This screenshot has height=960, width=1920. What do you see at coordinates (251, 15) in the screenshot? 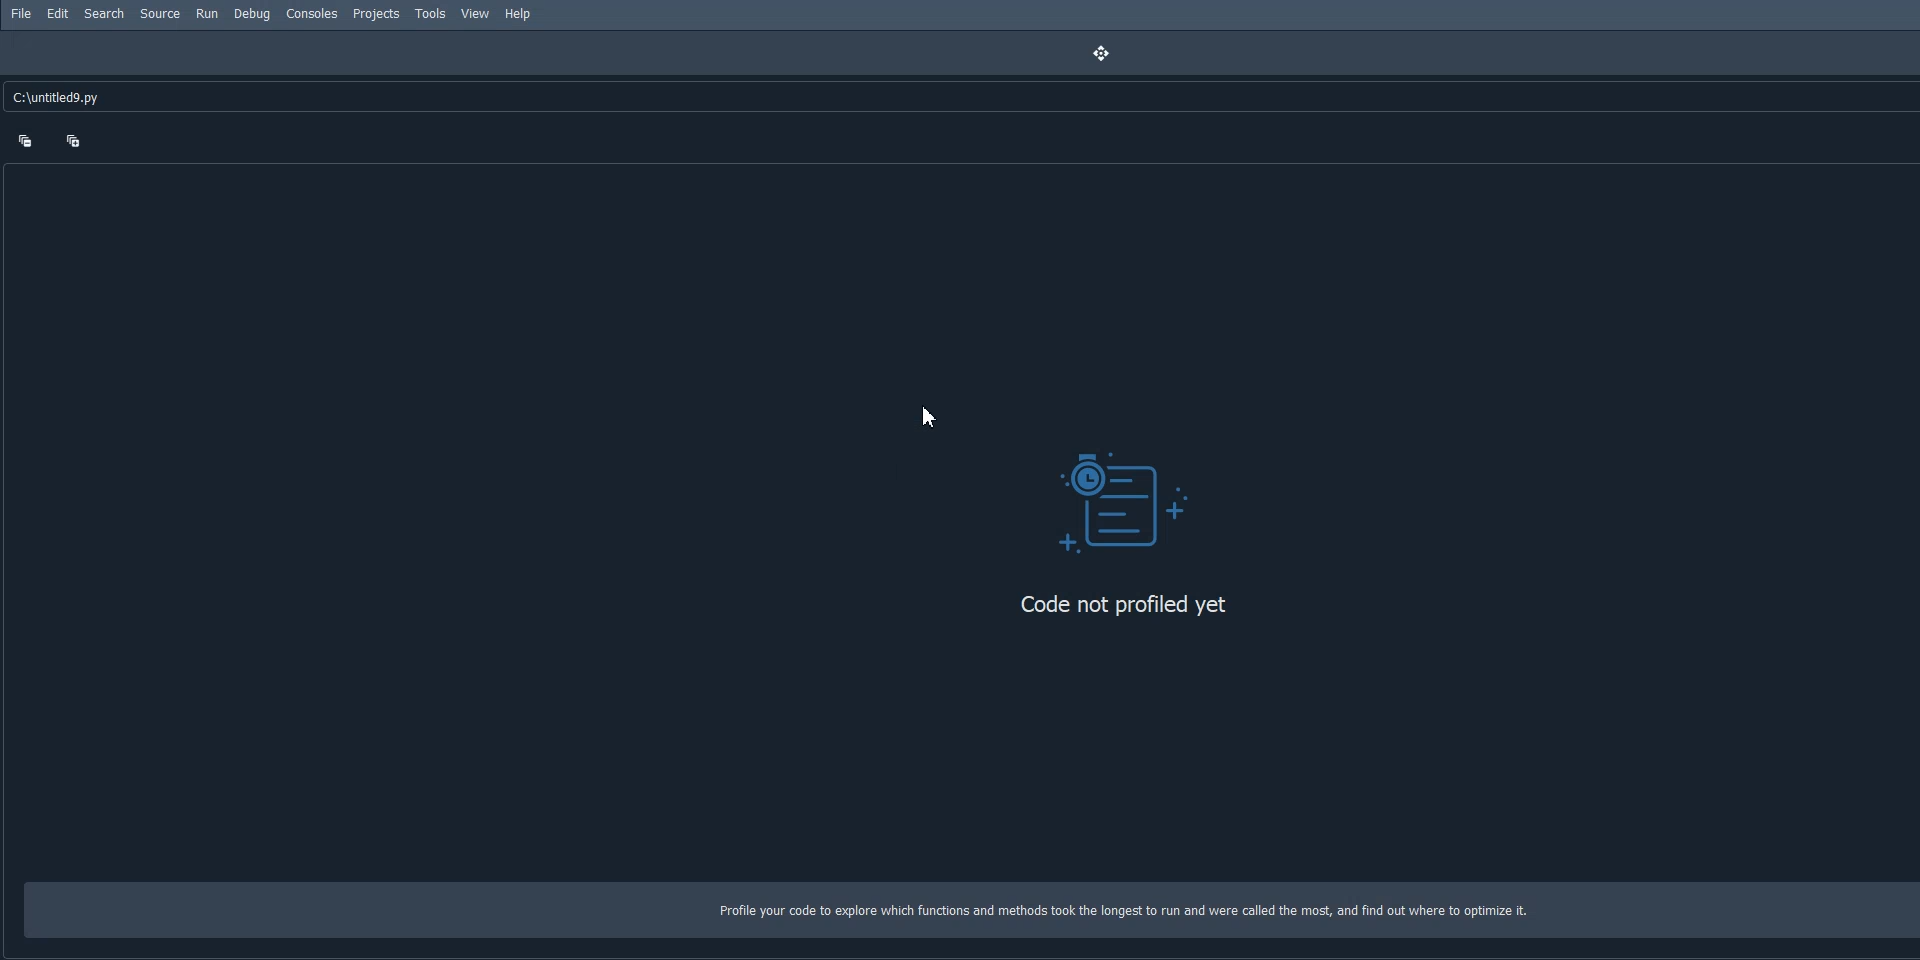
I see `Debug` at bounding box center [251, 15].